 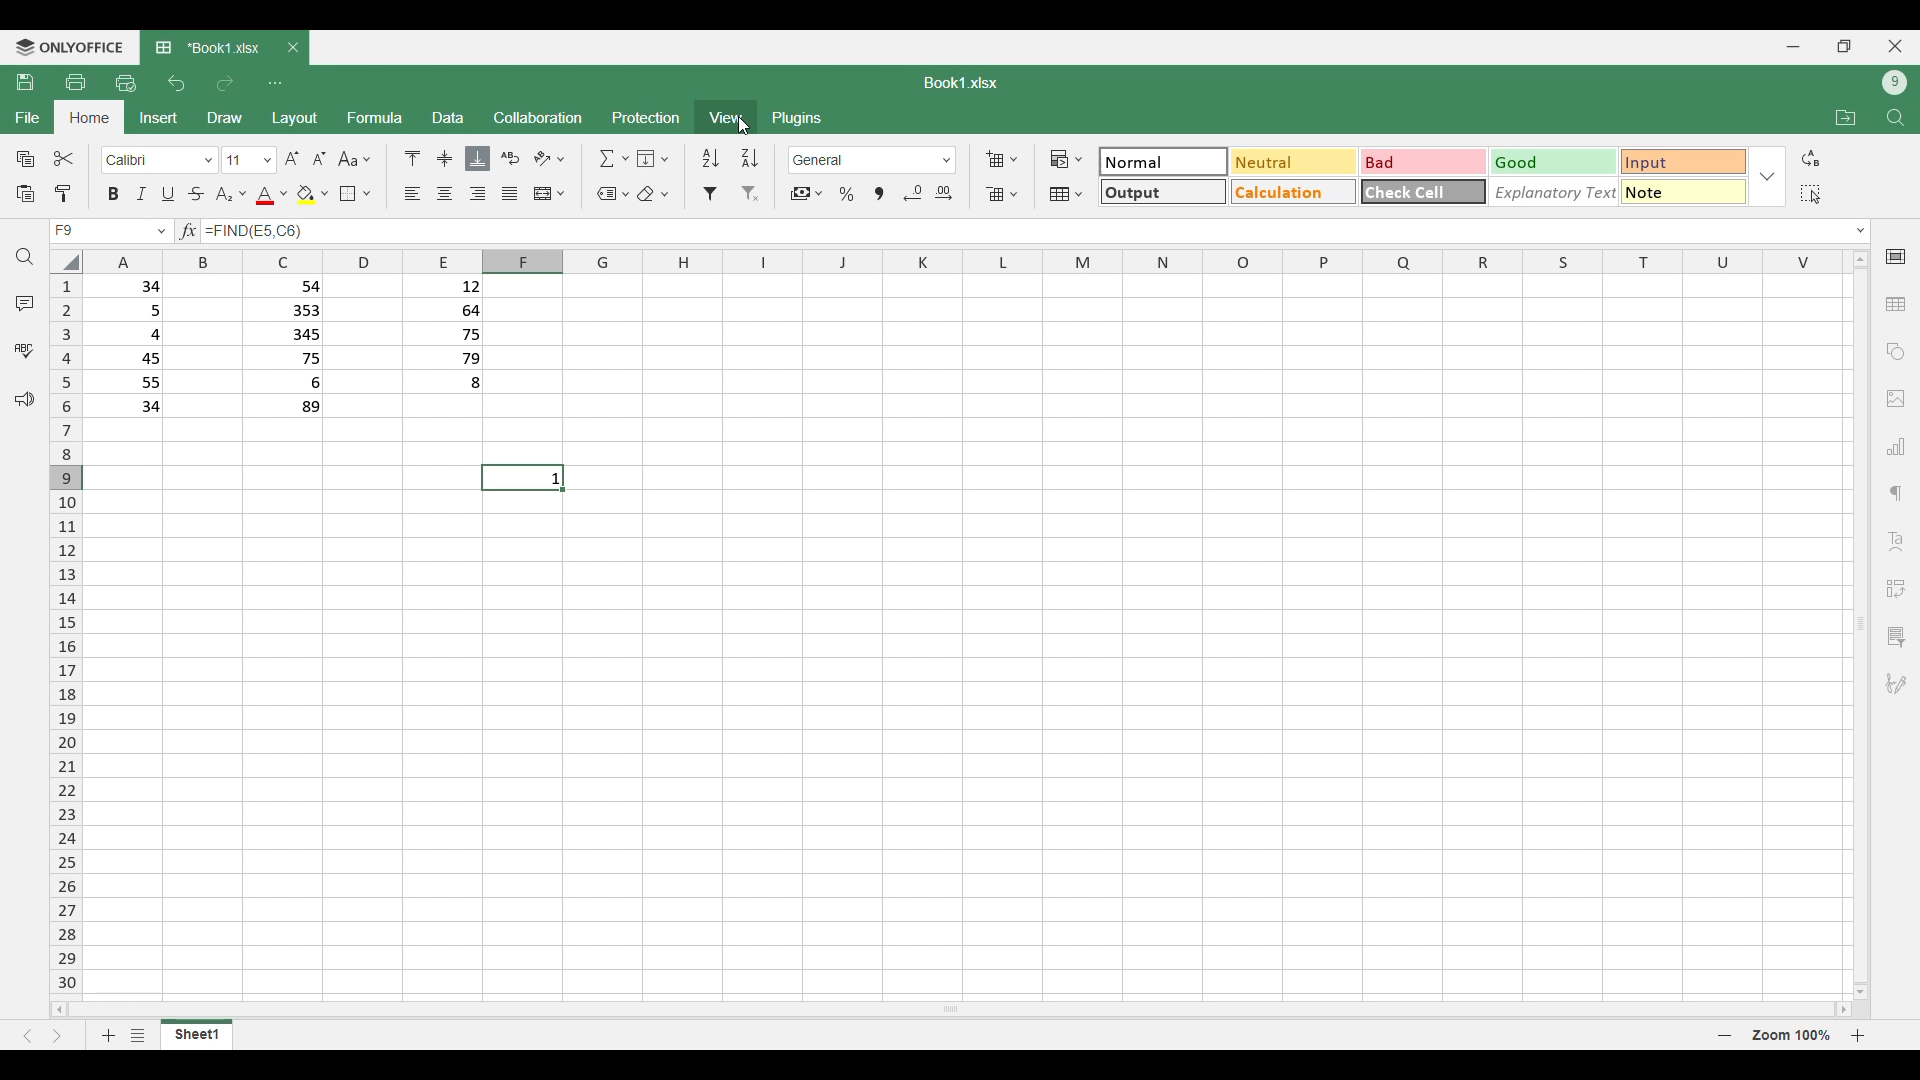 What do you see at coordinates (508, 194) in the screenshot?
I see `Justified alignment` at bounding box center [508, 194].